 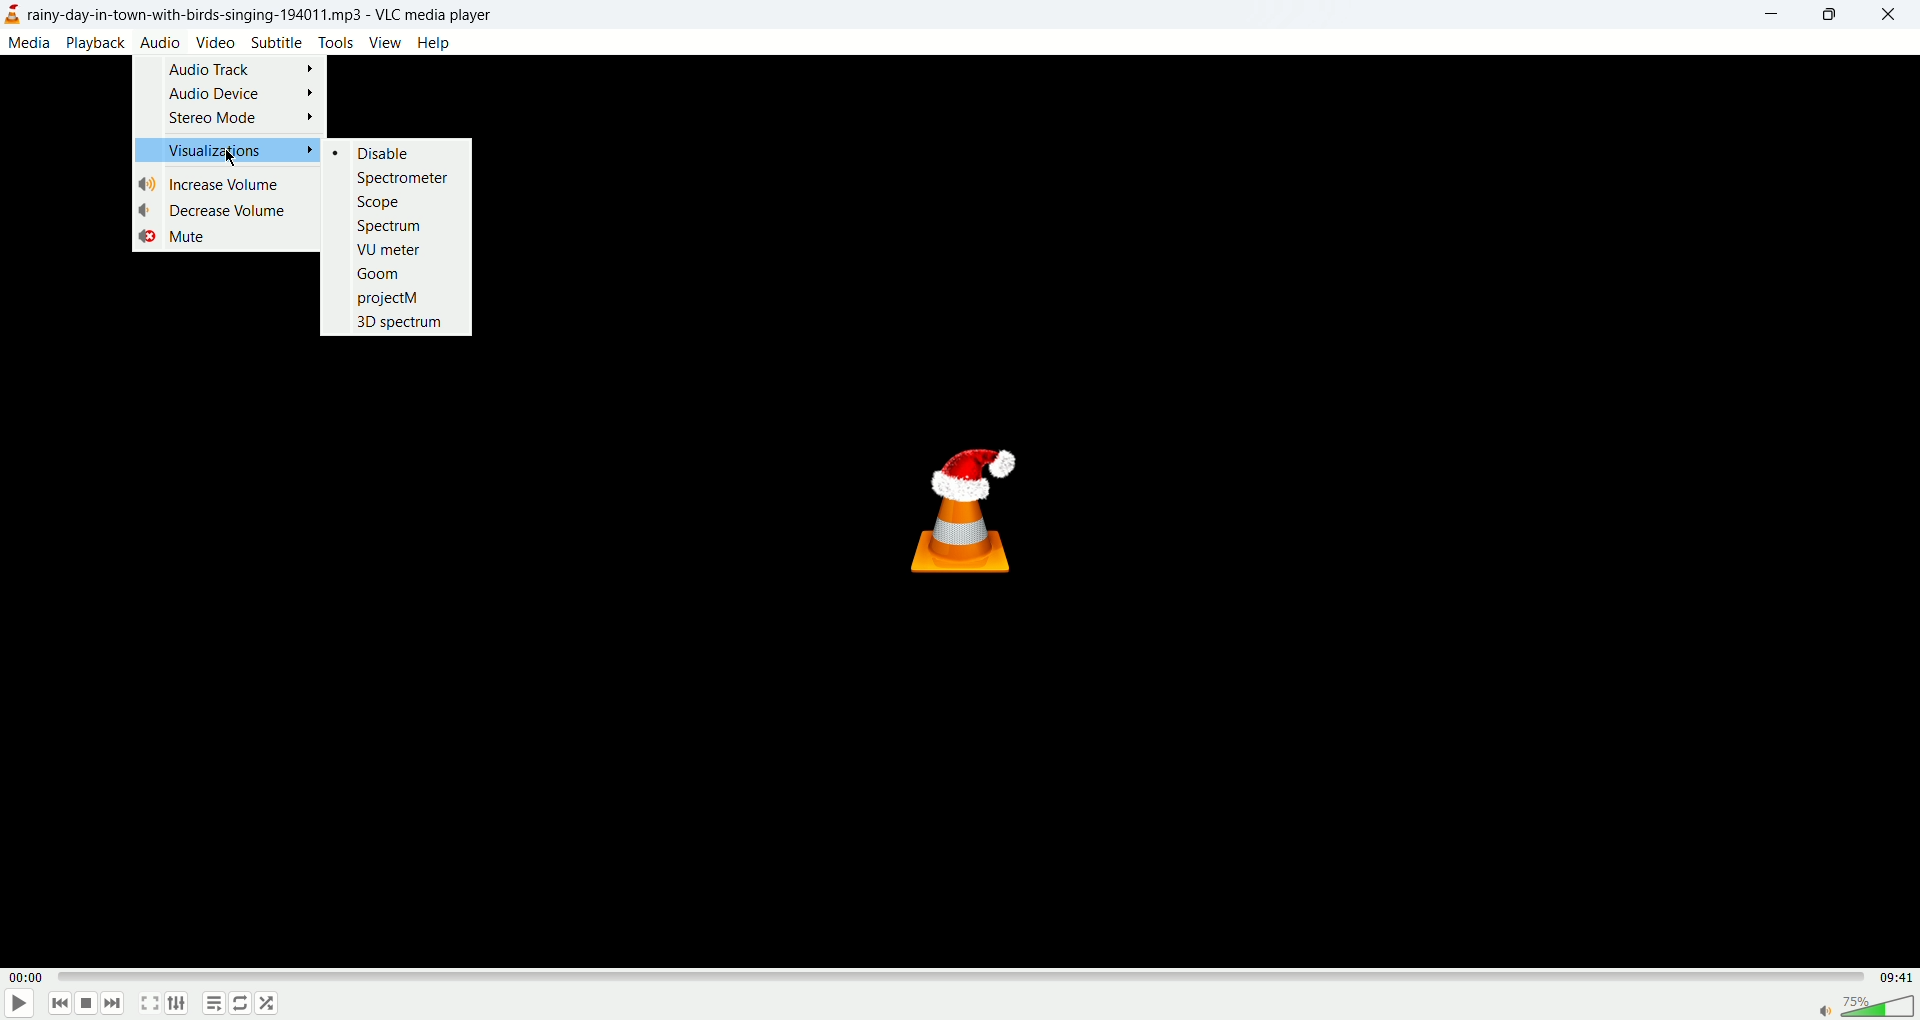 I want to click on 3D spectrum, so click(x=392, y=324).